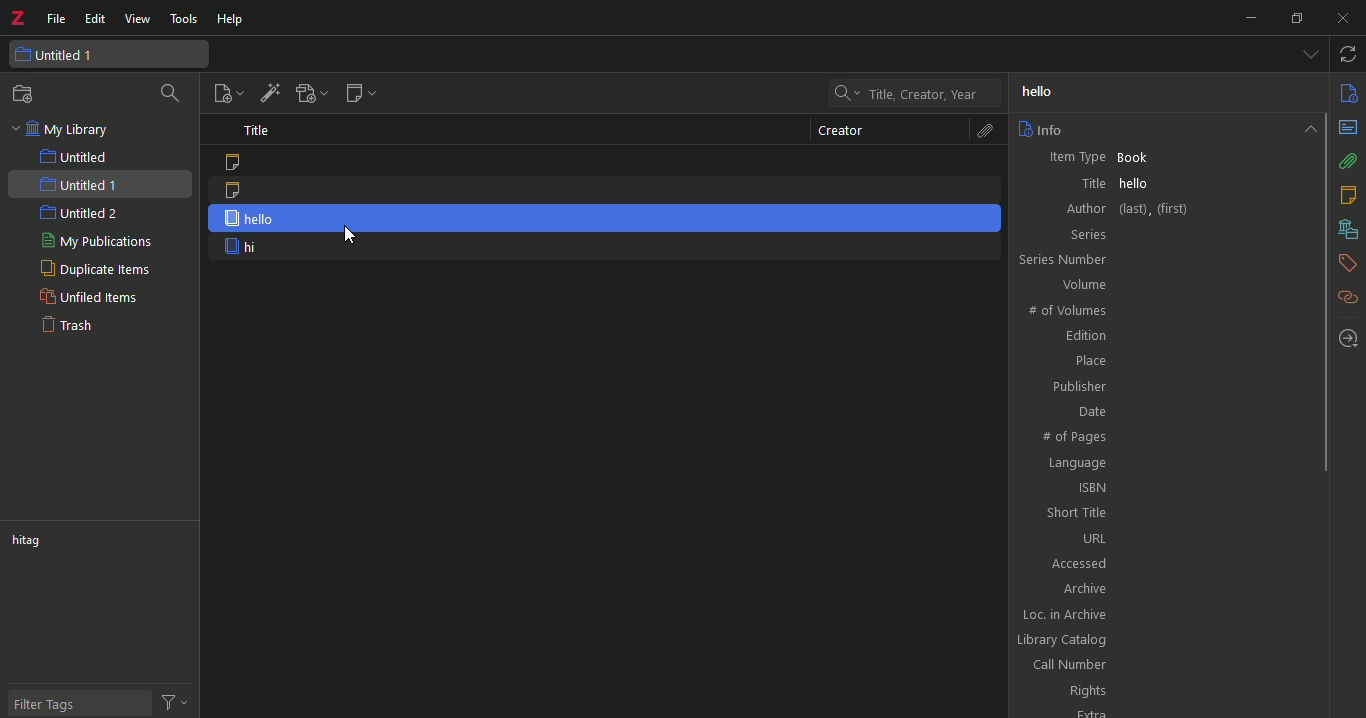 The height and width of the screenshot is (718, 1366). I want to click on creator, so click(842, 130).